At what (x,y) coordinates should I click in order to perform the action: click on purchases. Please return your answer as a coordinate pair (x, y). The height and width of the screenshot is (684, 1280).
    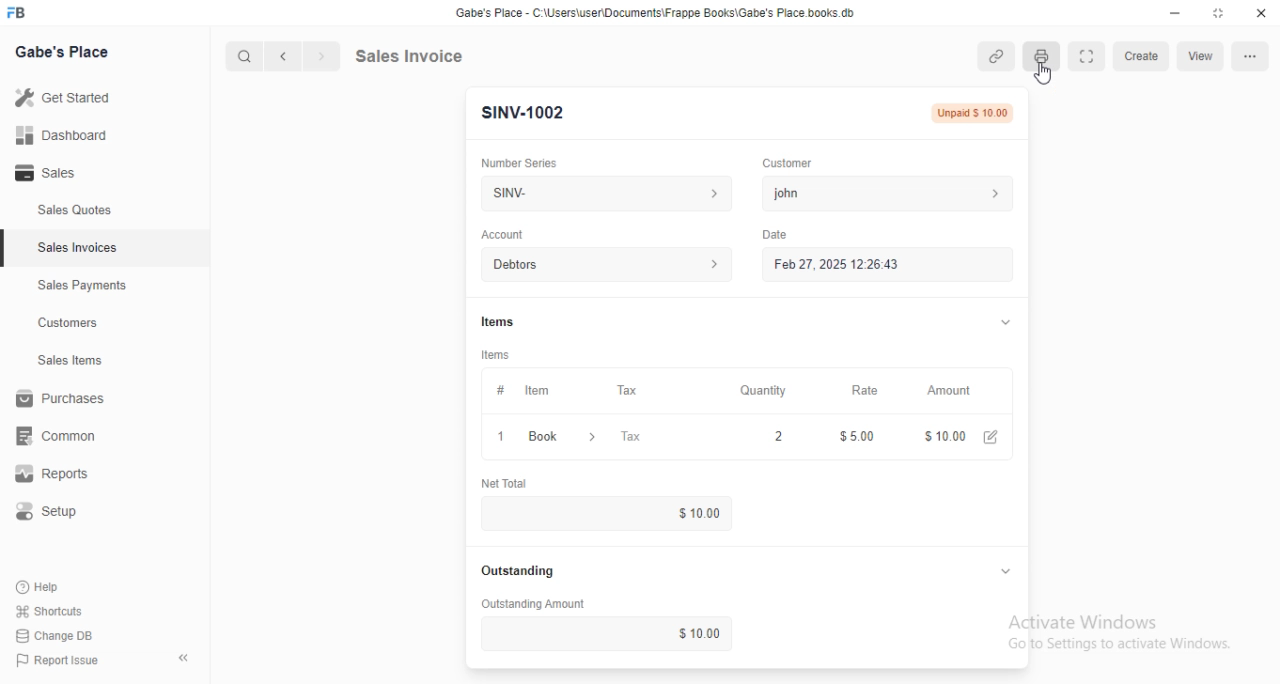
    Looking at the image, I should click on (62, 398).